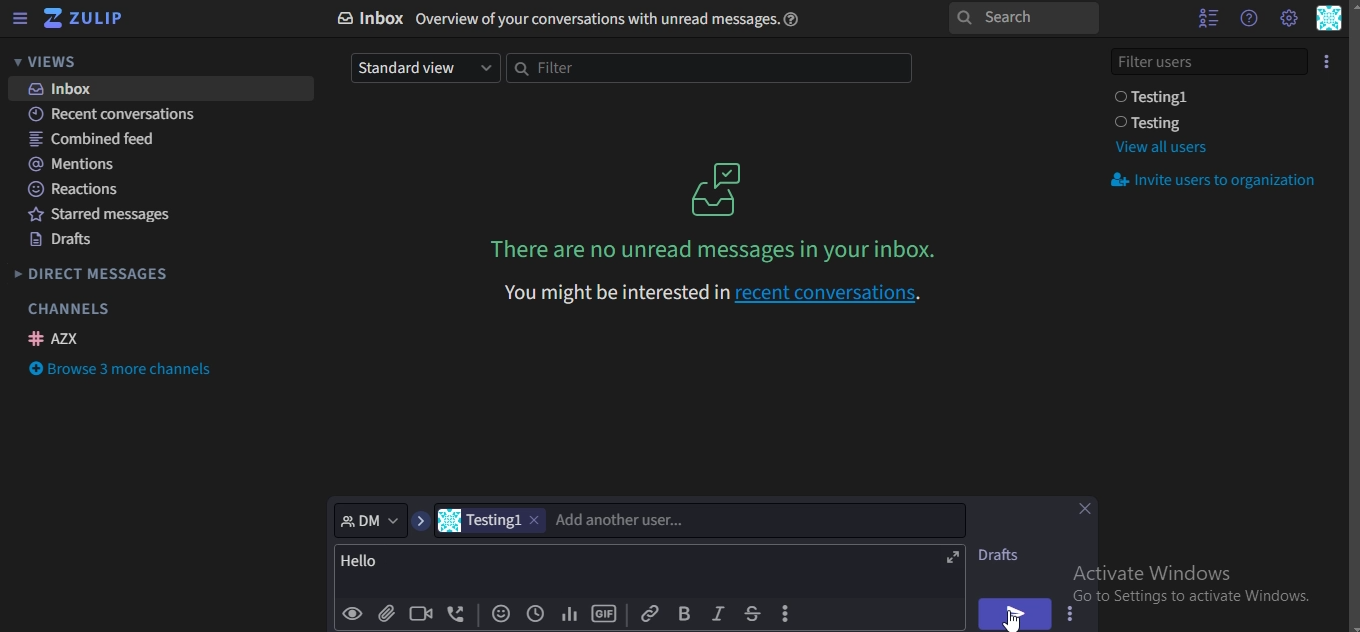  What do you see at coordinates (457, 615) in the screenshot?
I see `add voice call` at bounding box center [457, 615].